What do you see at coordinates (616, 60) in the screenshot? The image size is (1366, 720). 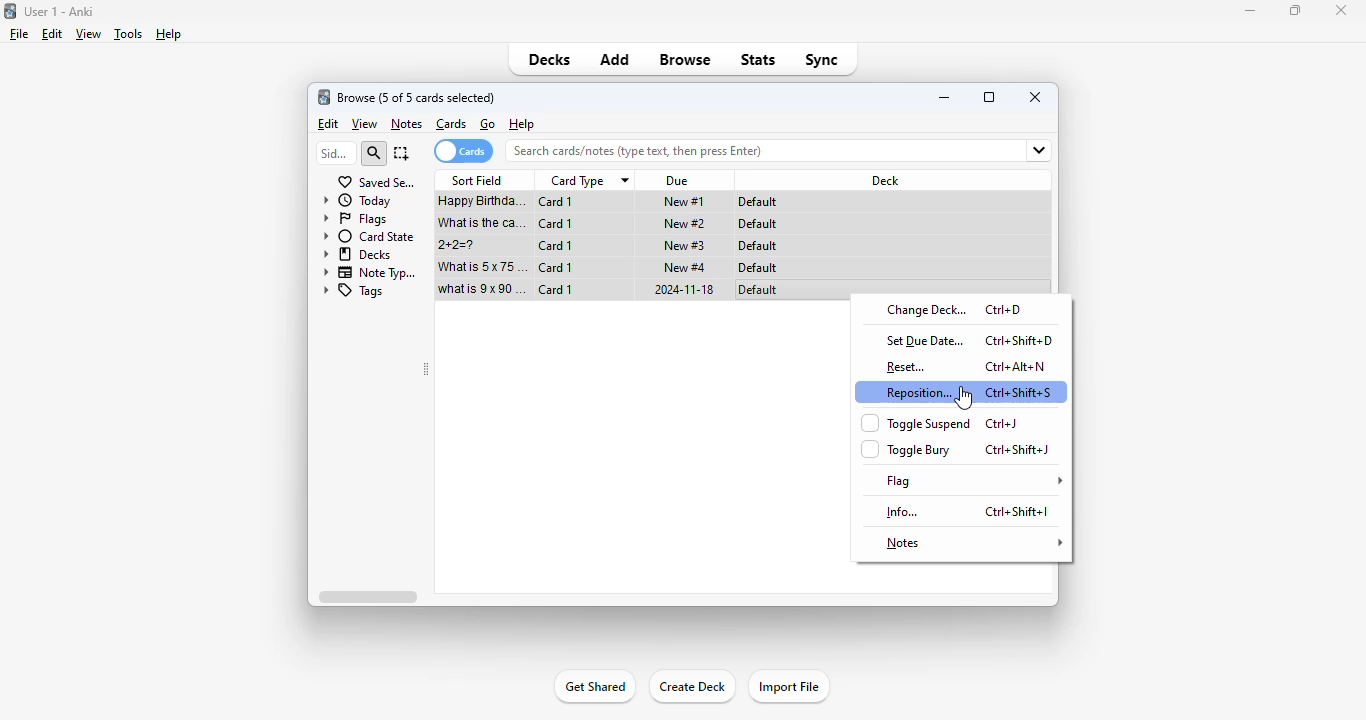 I see `add` at bounding box center [616, 60].